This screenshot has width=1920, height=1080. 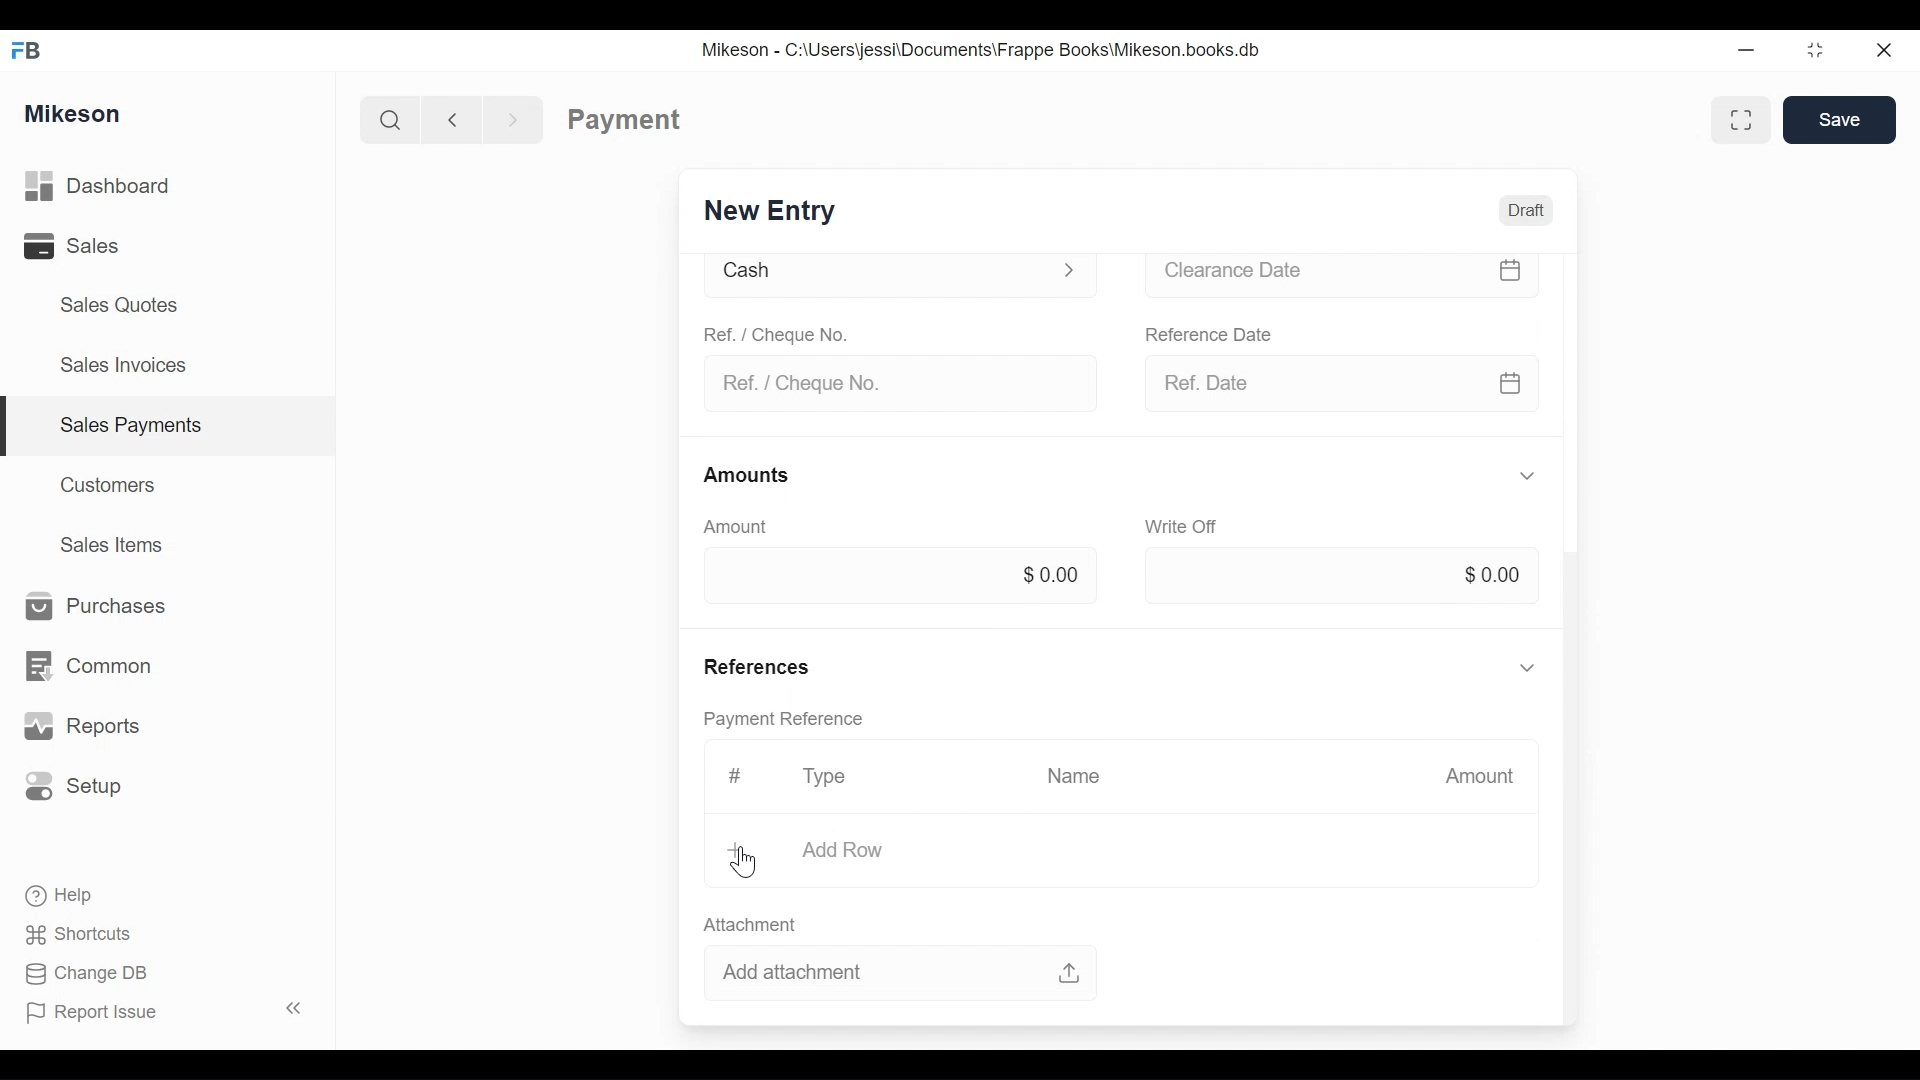 I want to click on Payment reference, so click(x=789, y=721).